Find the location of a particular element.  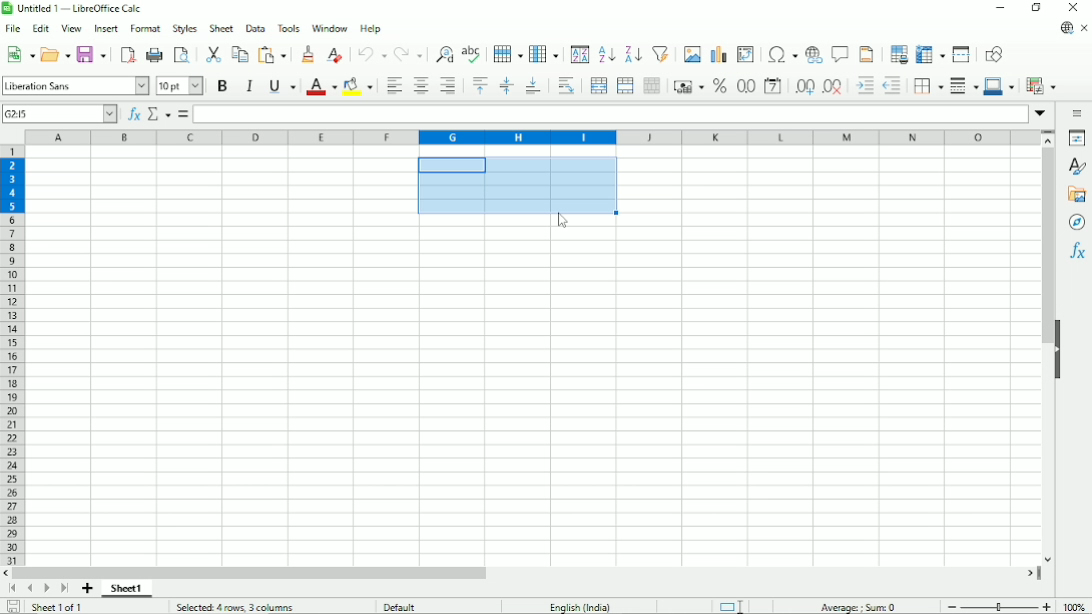

Scroll to last sheet is located at coordinates (64, 589).